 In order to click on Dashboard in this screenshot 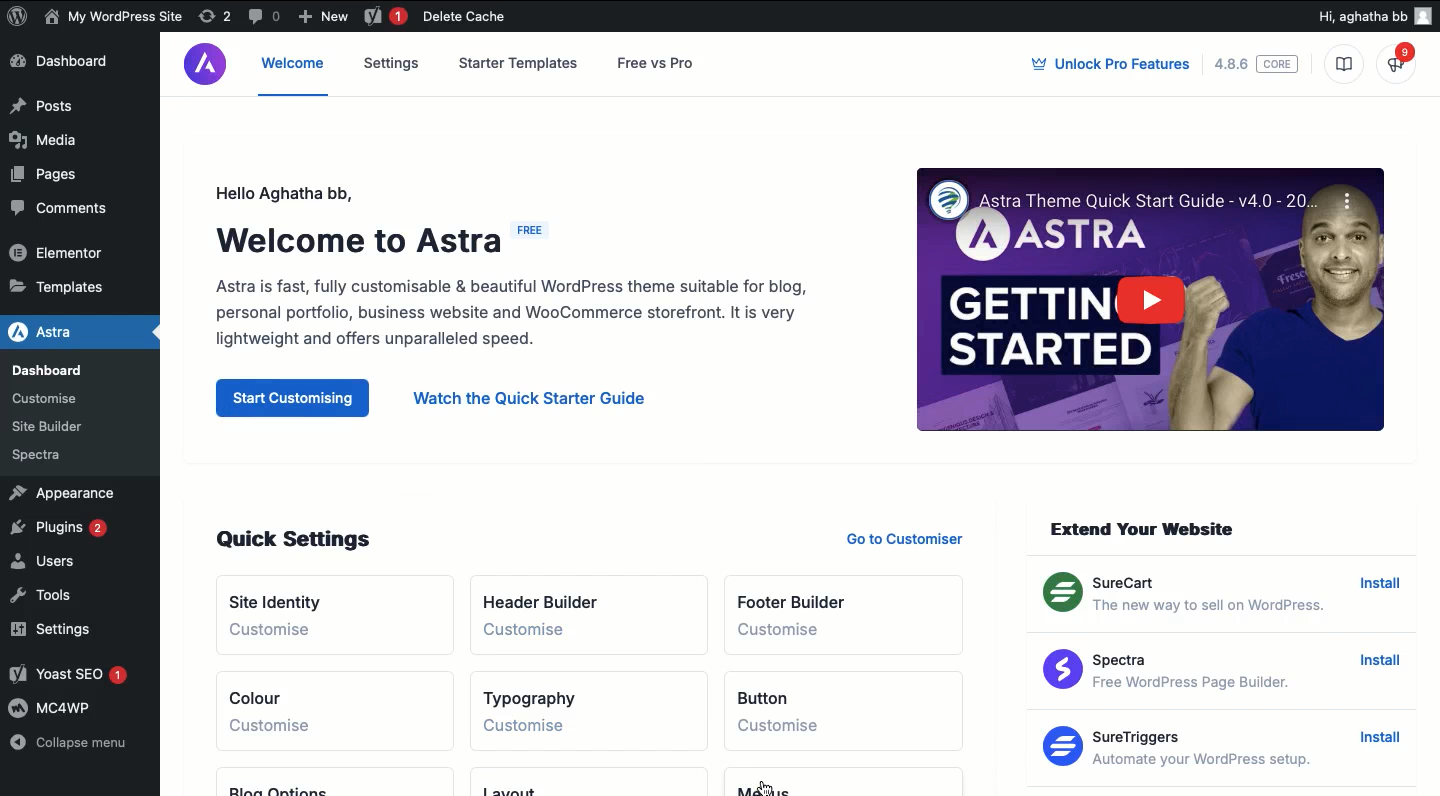, I will do `click(71, 64)`.